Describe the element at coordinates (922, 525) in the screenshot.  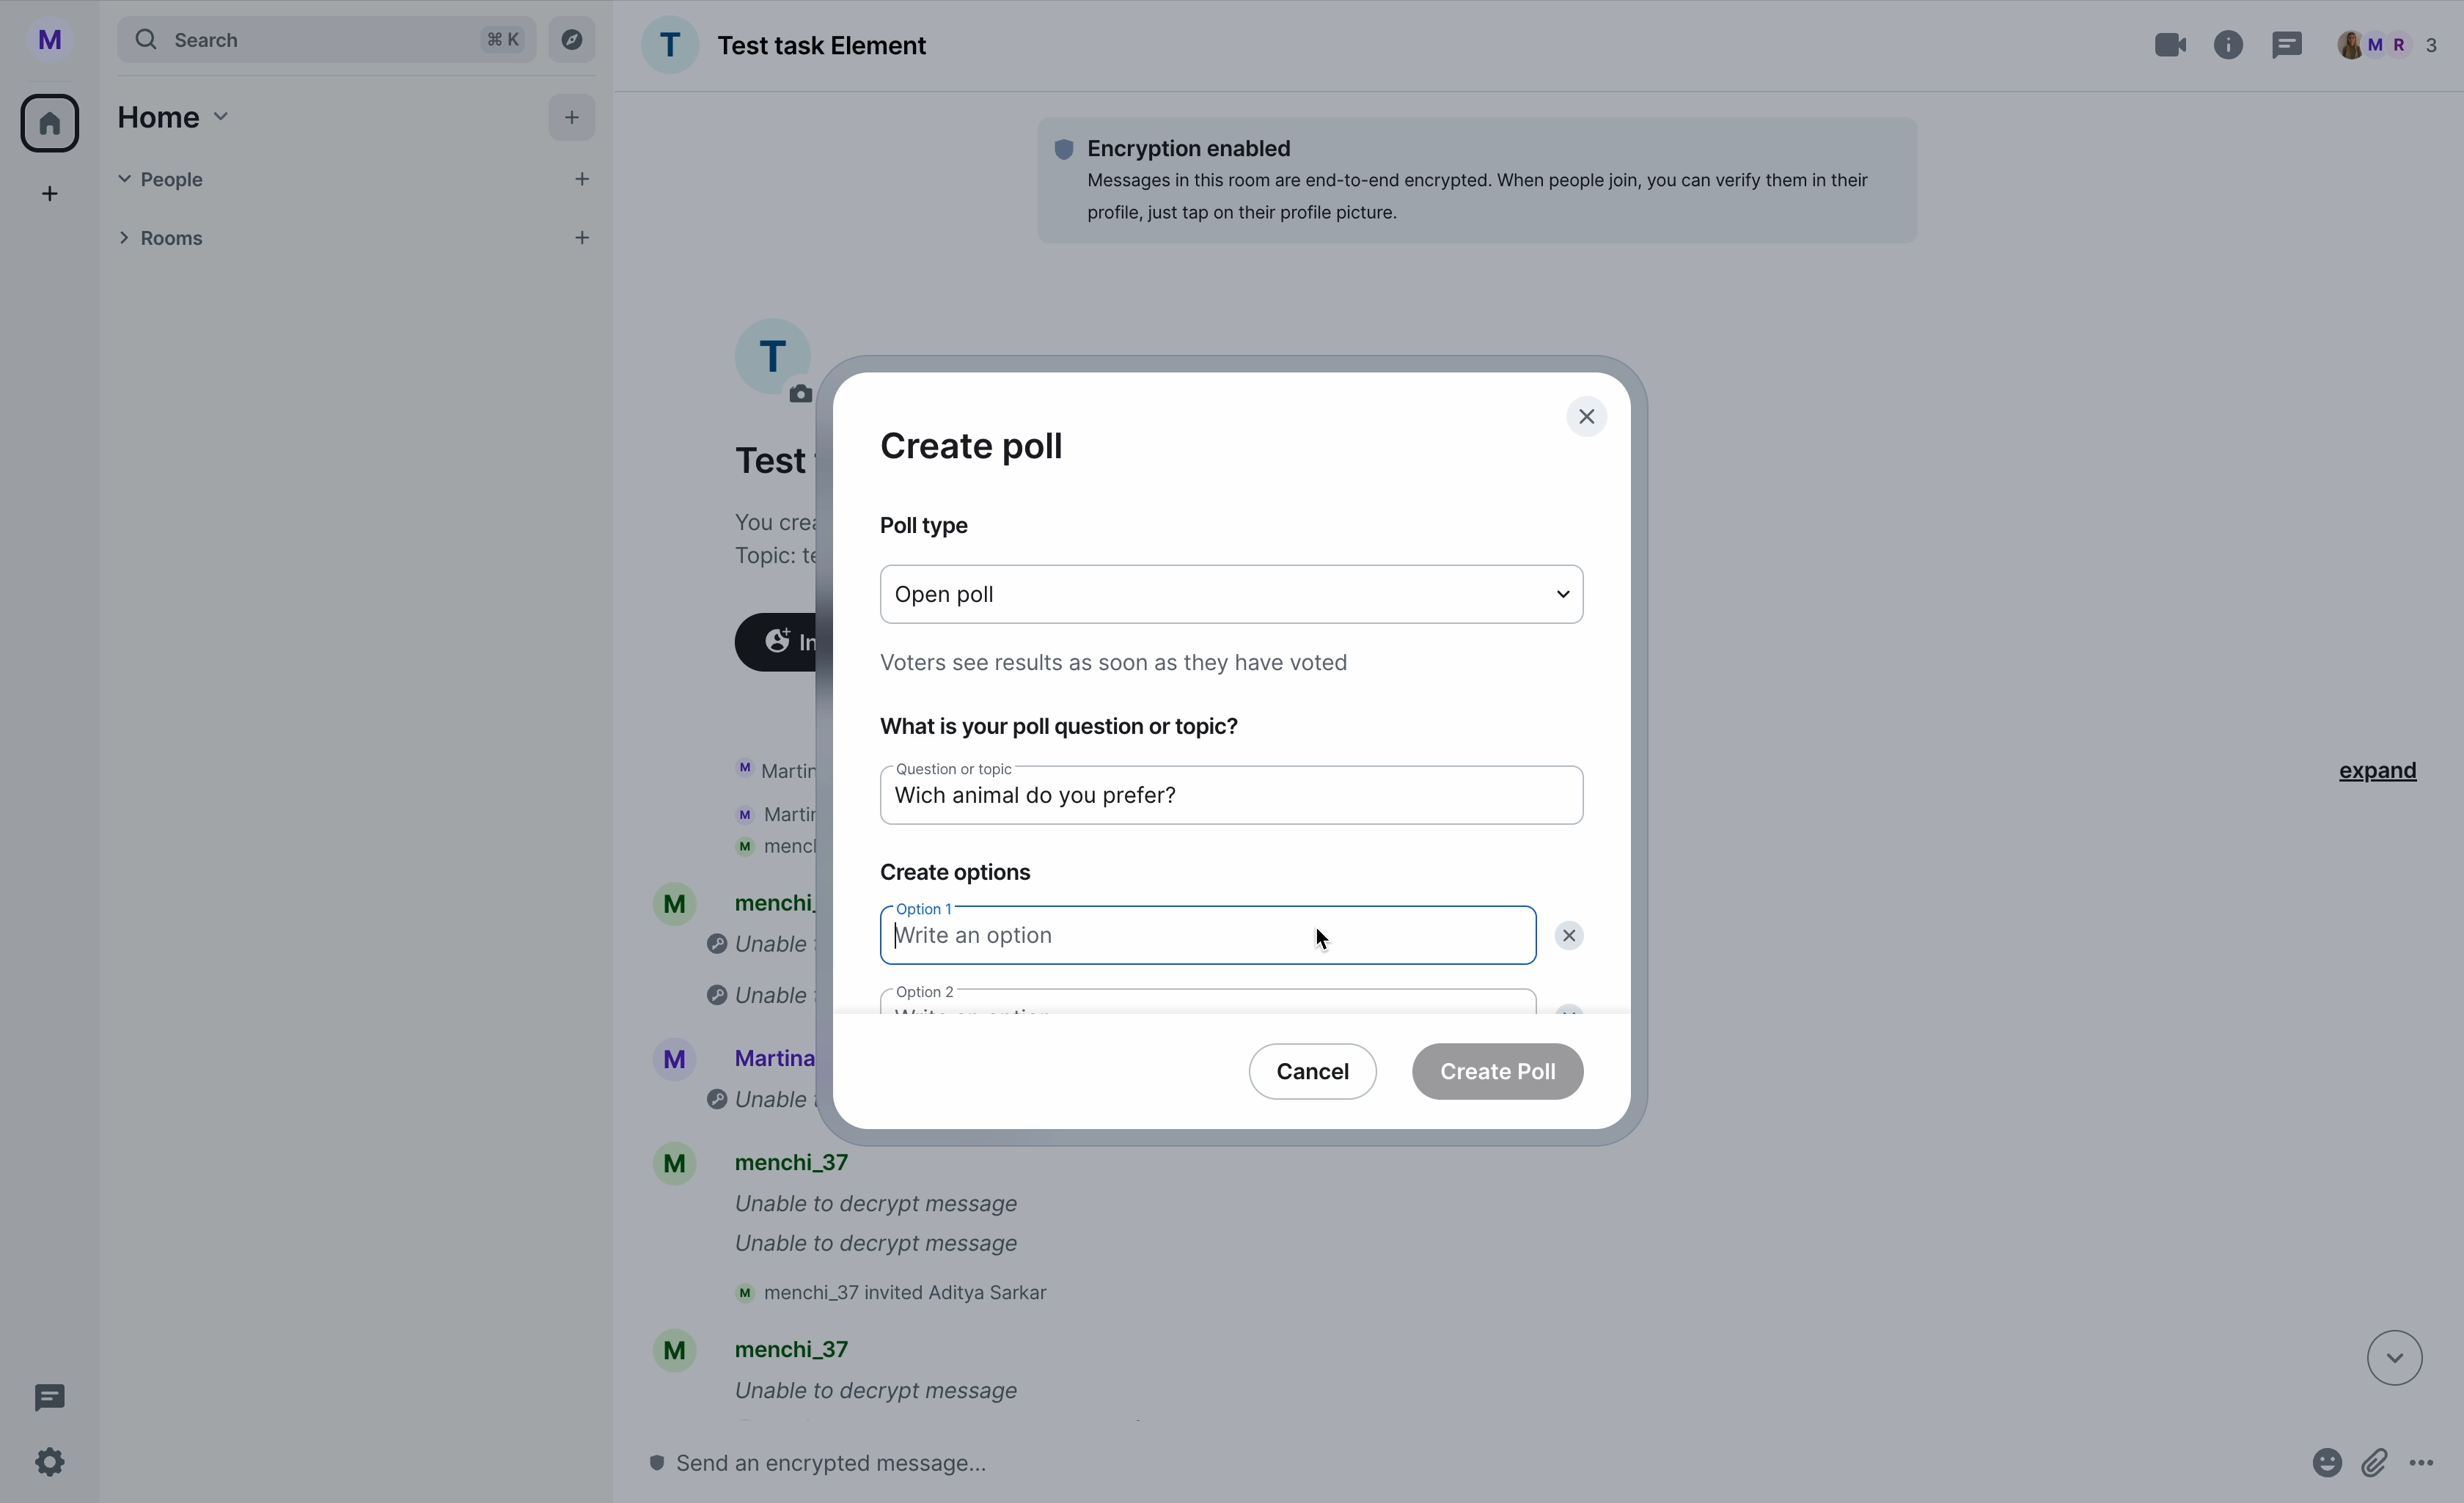
I see `poll type` at that location.